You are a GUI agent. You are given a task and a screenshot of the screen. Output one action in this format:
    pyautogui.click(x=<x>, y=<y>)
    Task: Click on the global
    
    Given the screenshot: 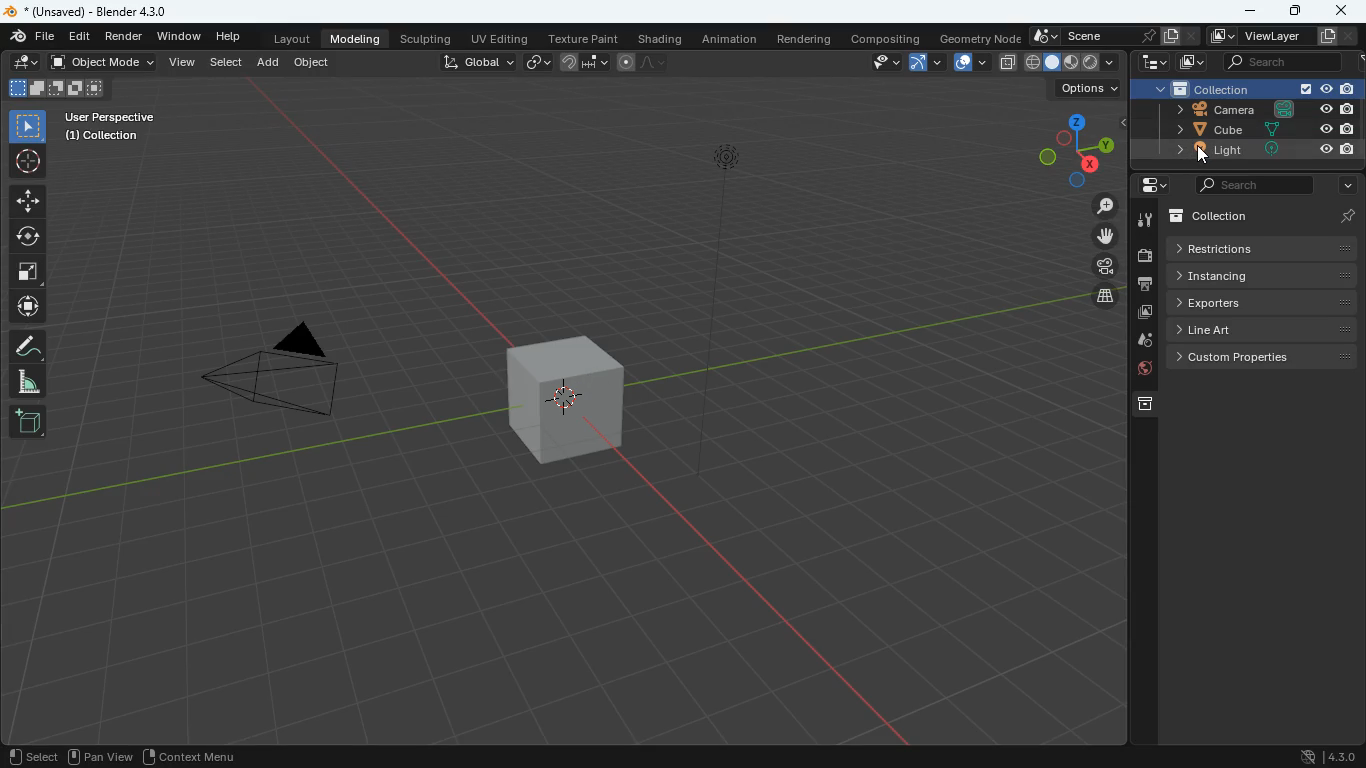 What is the action you would take?
    pyautogui.click(x=1030, y=63)
    